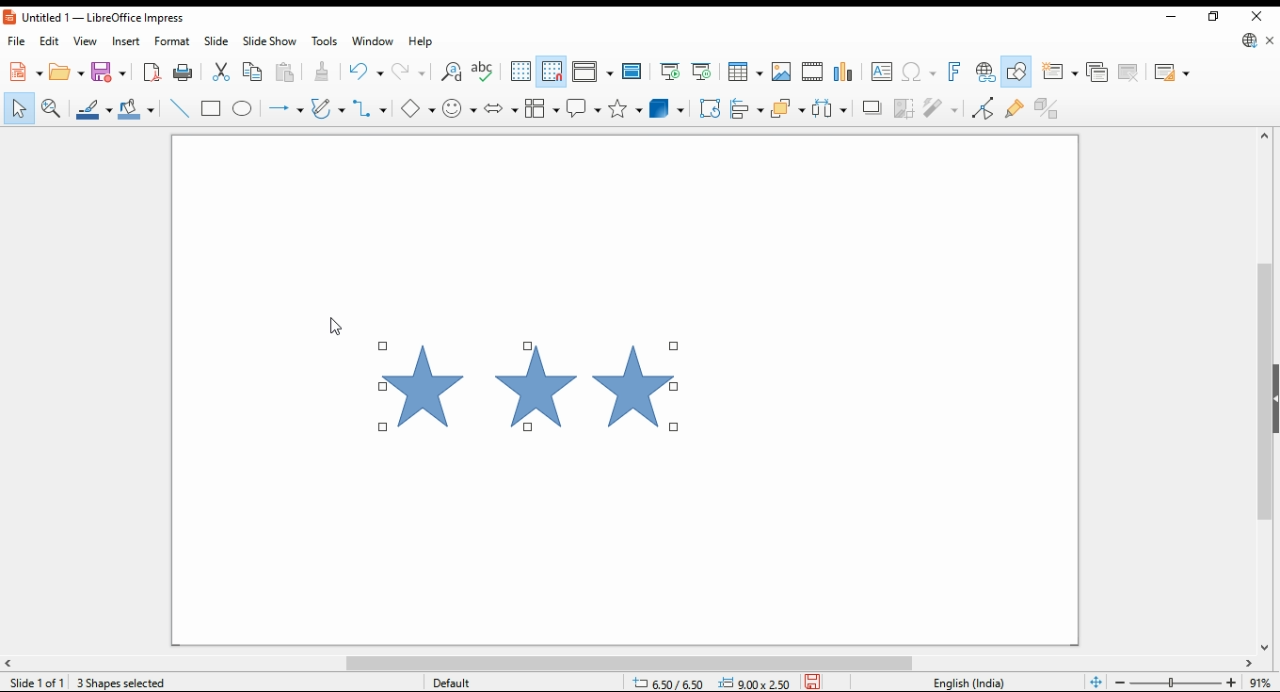 The height and width of the screenshot is (692, 1280). What do you see at coordinates (109, 71) in the screenshot?
I see `save` at bounding box center [109, 71].